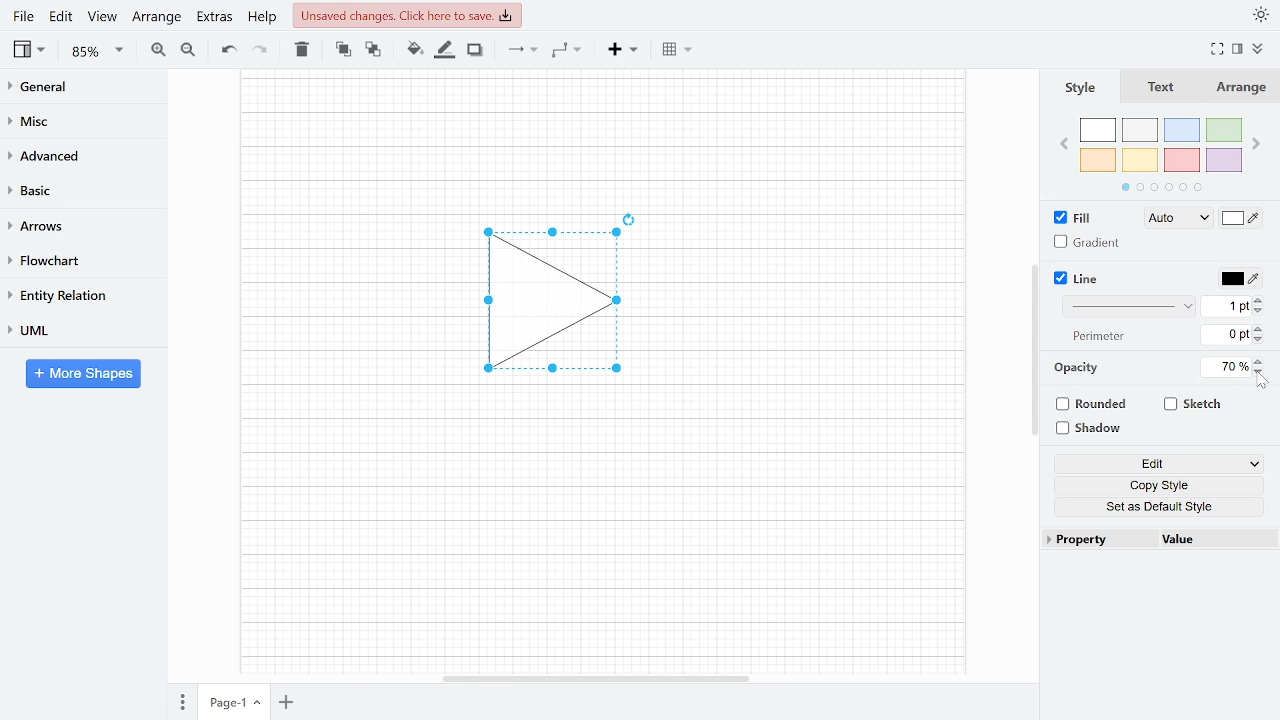  I want to click on vertical scrollbar, so click(1034, 350).